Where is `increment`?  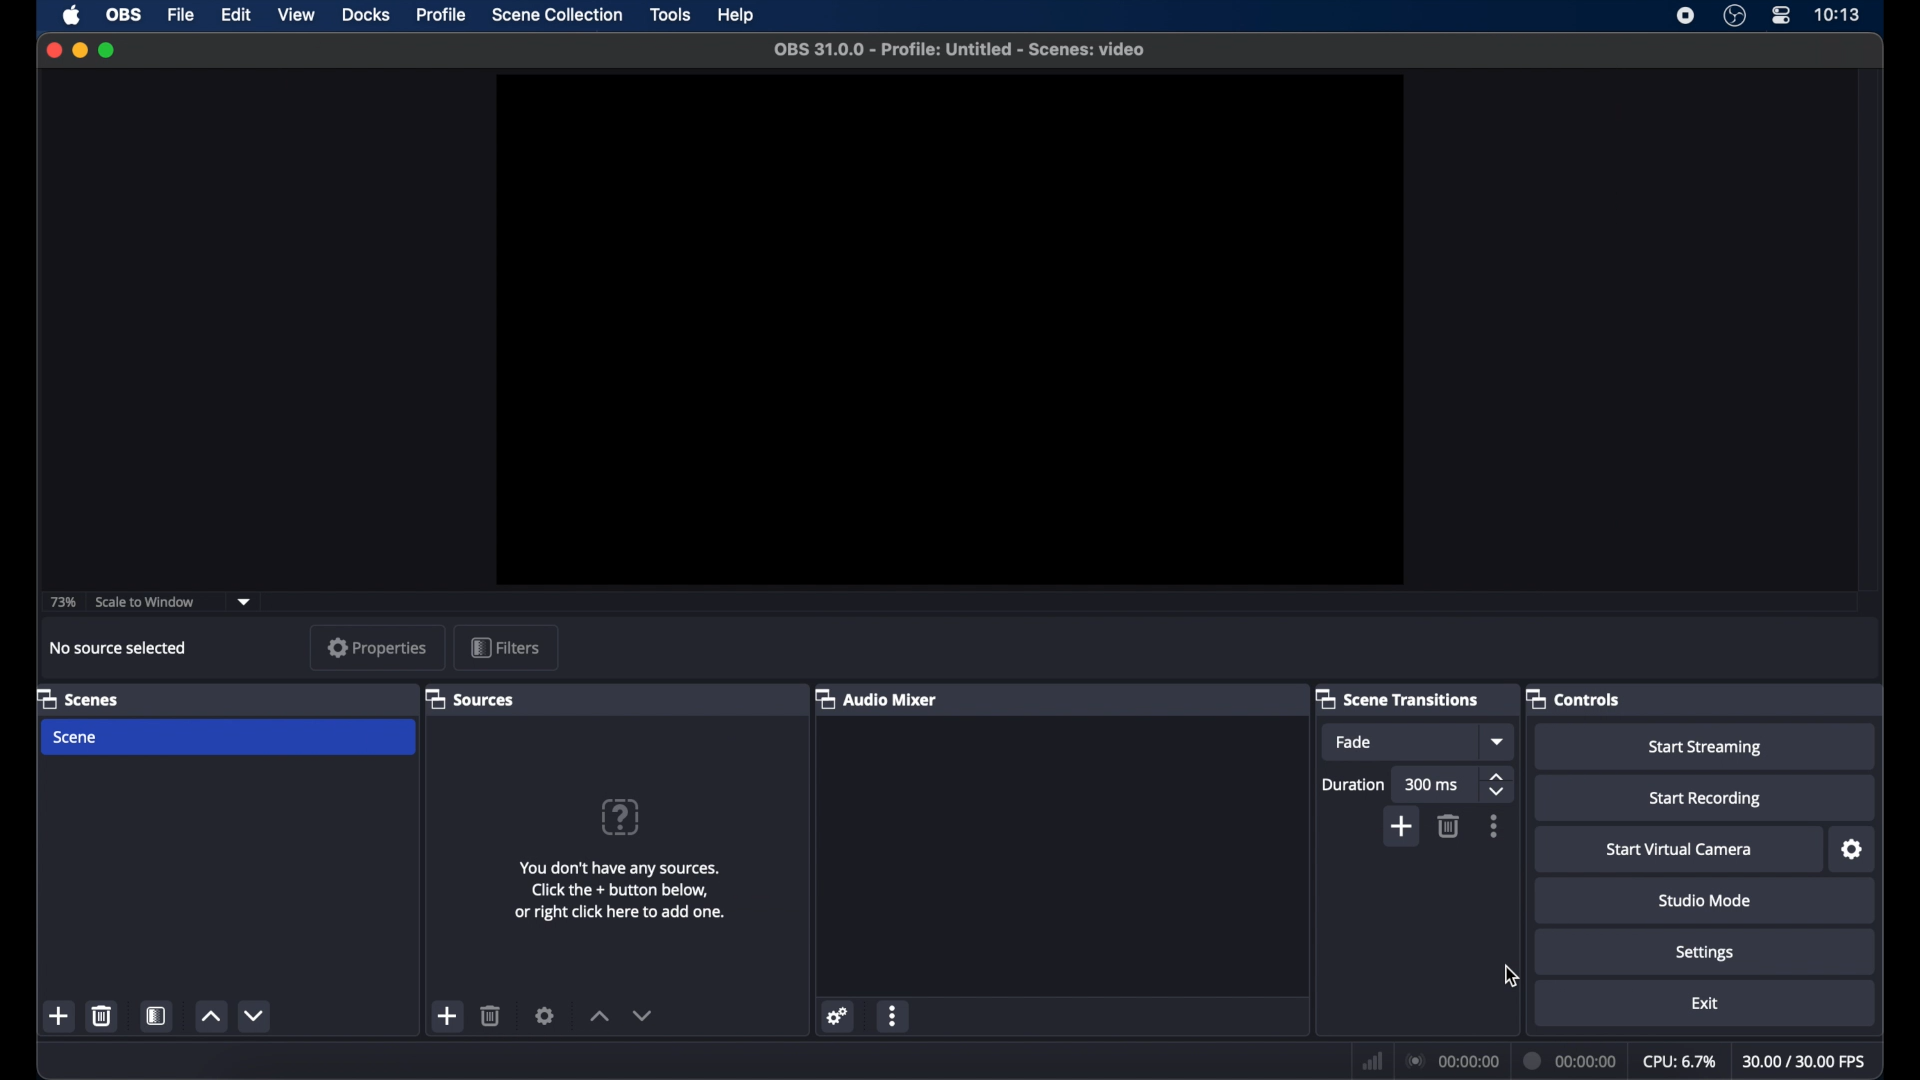
increment is located at coordinates (600, 1016).